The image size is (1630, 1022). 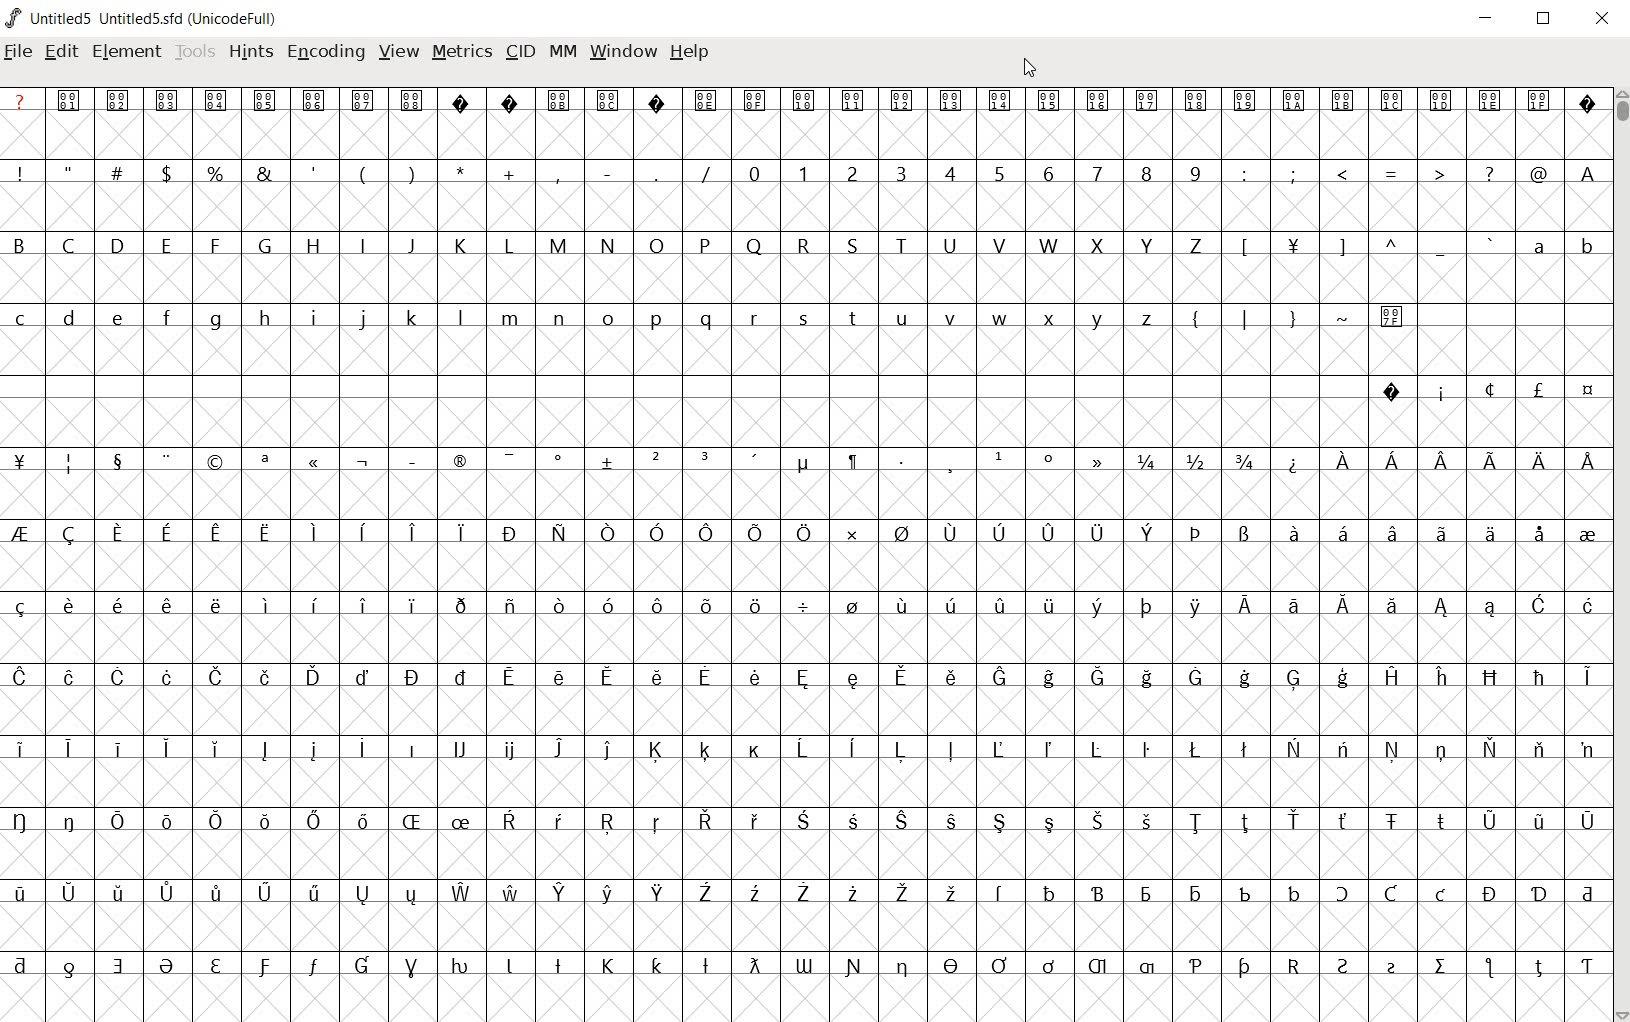 What do you see at coordinates (263, 750) in the screenshot?
I see `Symbol` at bounding box center [263, 750].